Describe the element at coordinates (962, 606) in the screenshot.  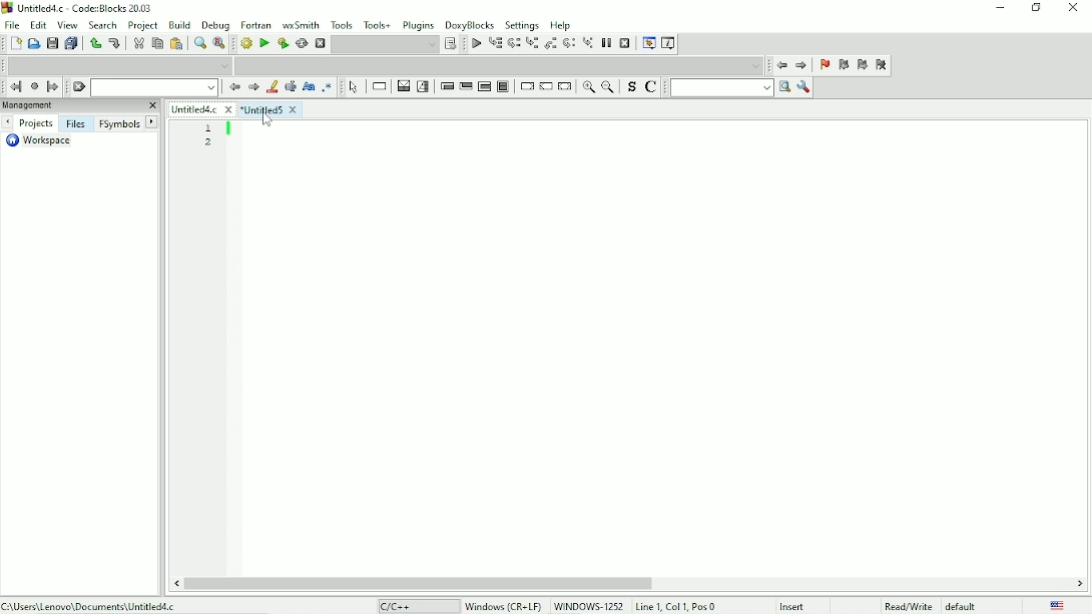
I see `defualt` at that location.